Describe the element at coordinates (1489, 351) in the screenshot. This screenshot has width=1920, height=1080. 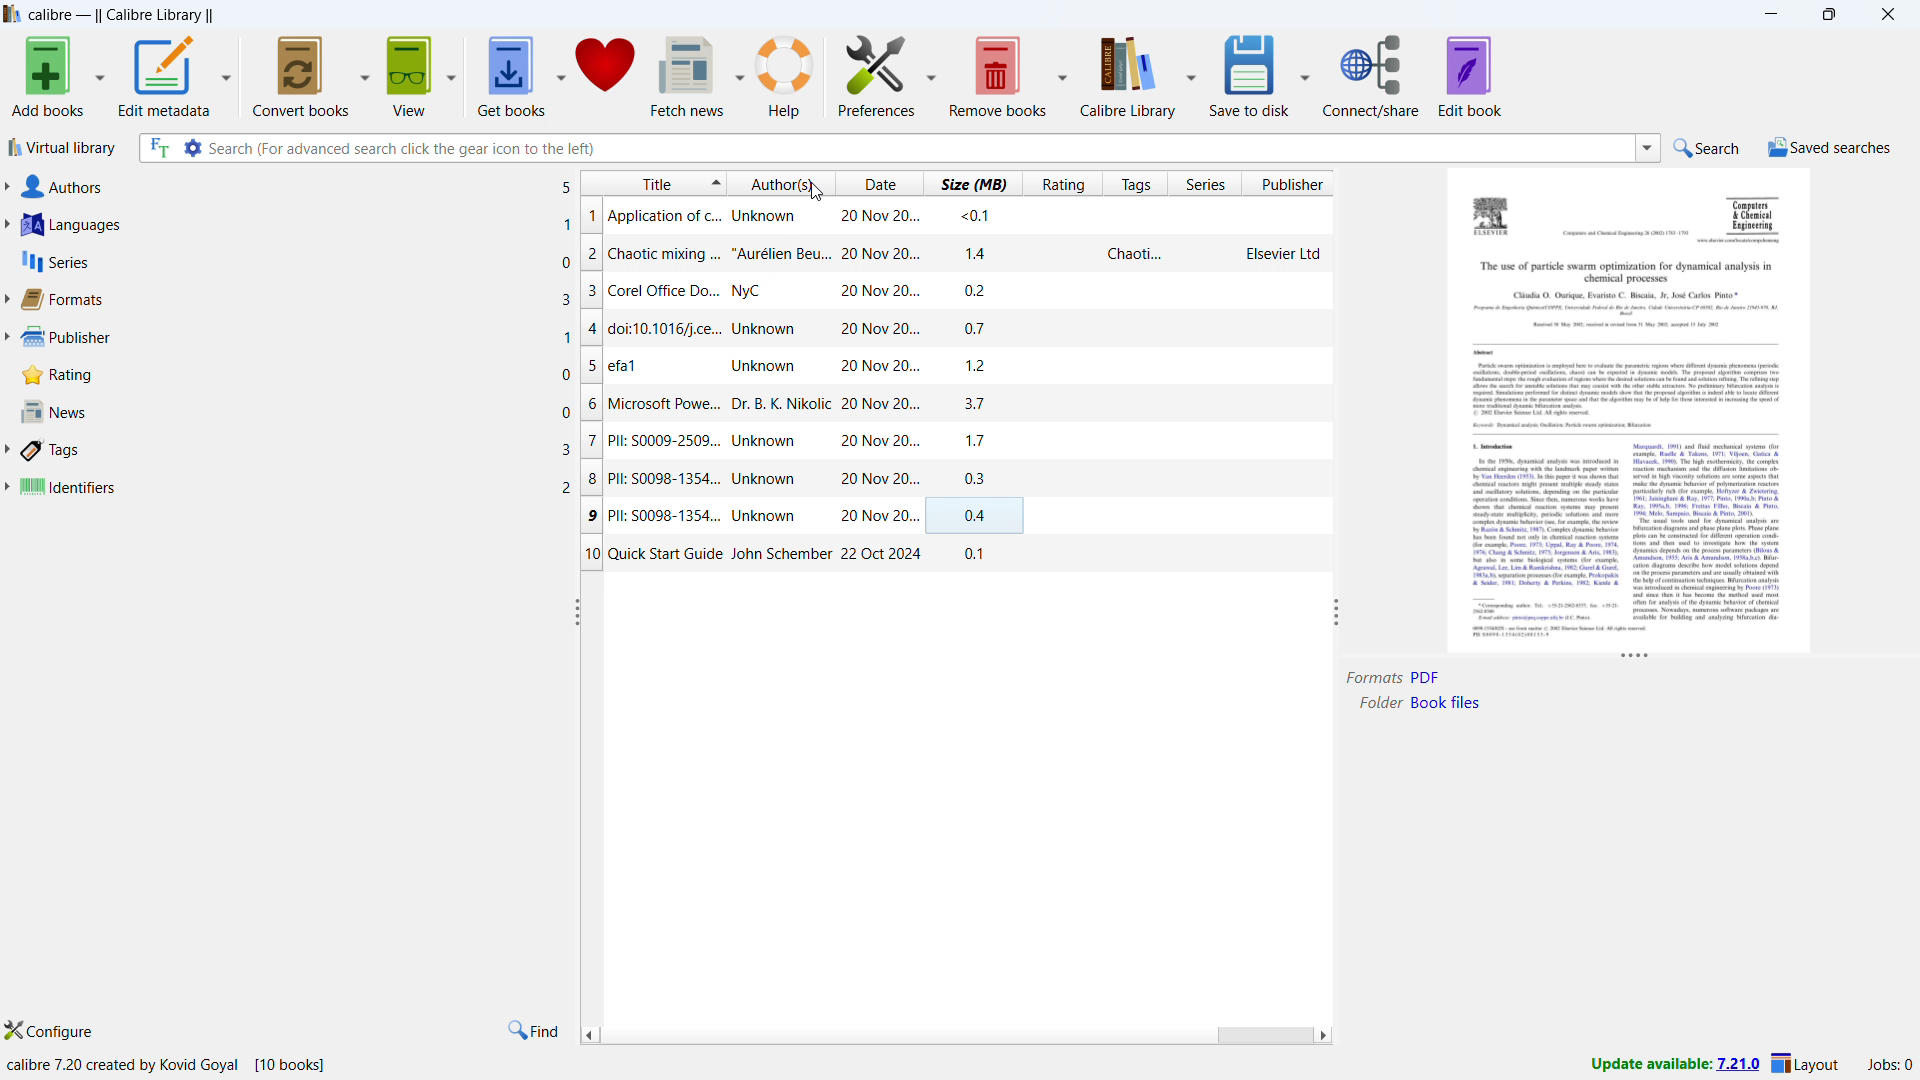
I see `` at that location.